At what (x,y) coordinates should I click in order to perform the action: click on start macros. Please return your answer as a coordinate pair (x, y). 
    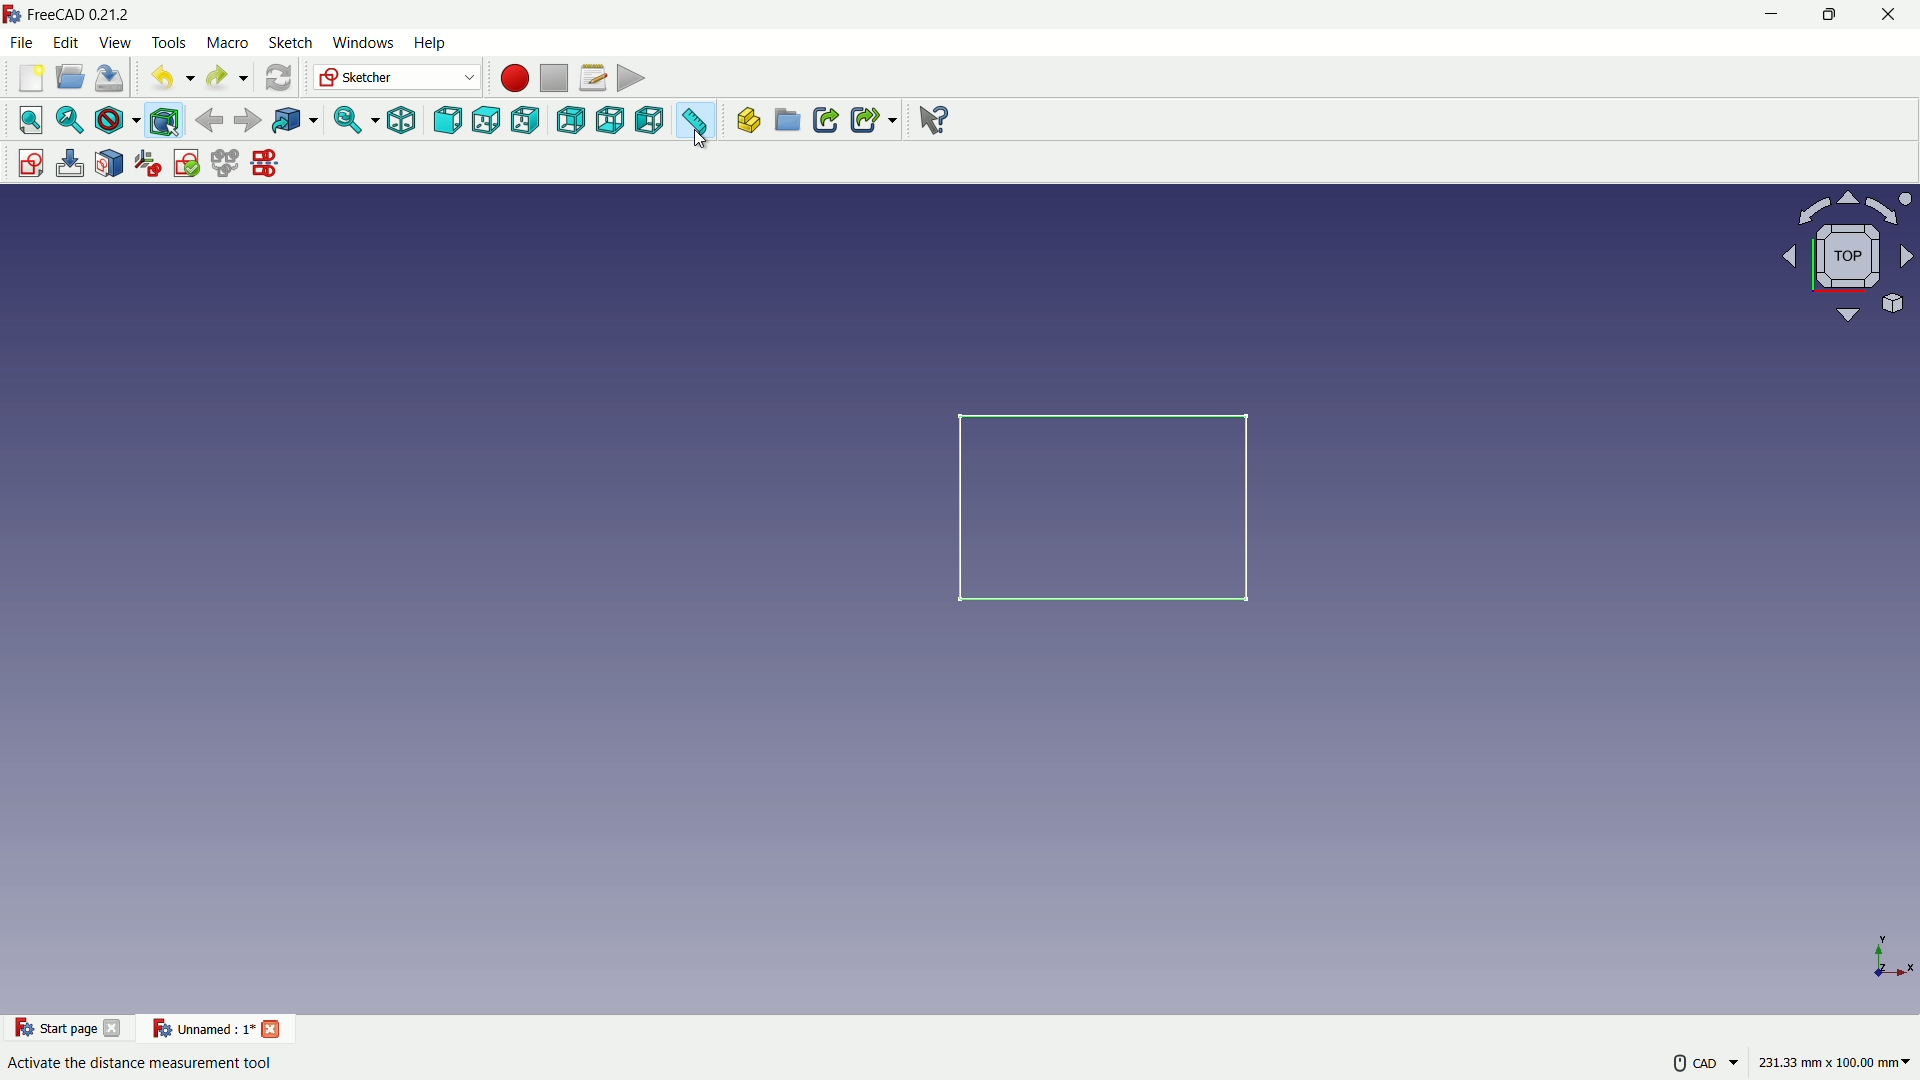
    Looking at the image, I should click on (511, 77).